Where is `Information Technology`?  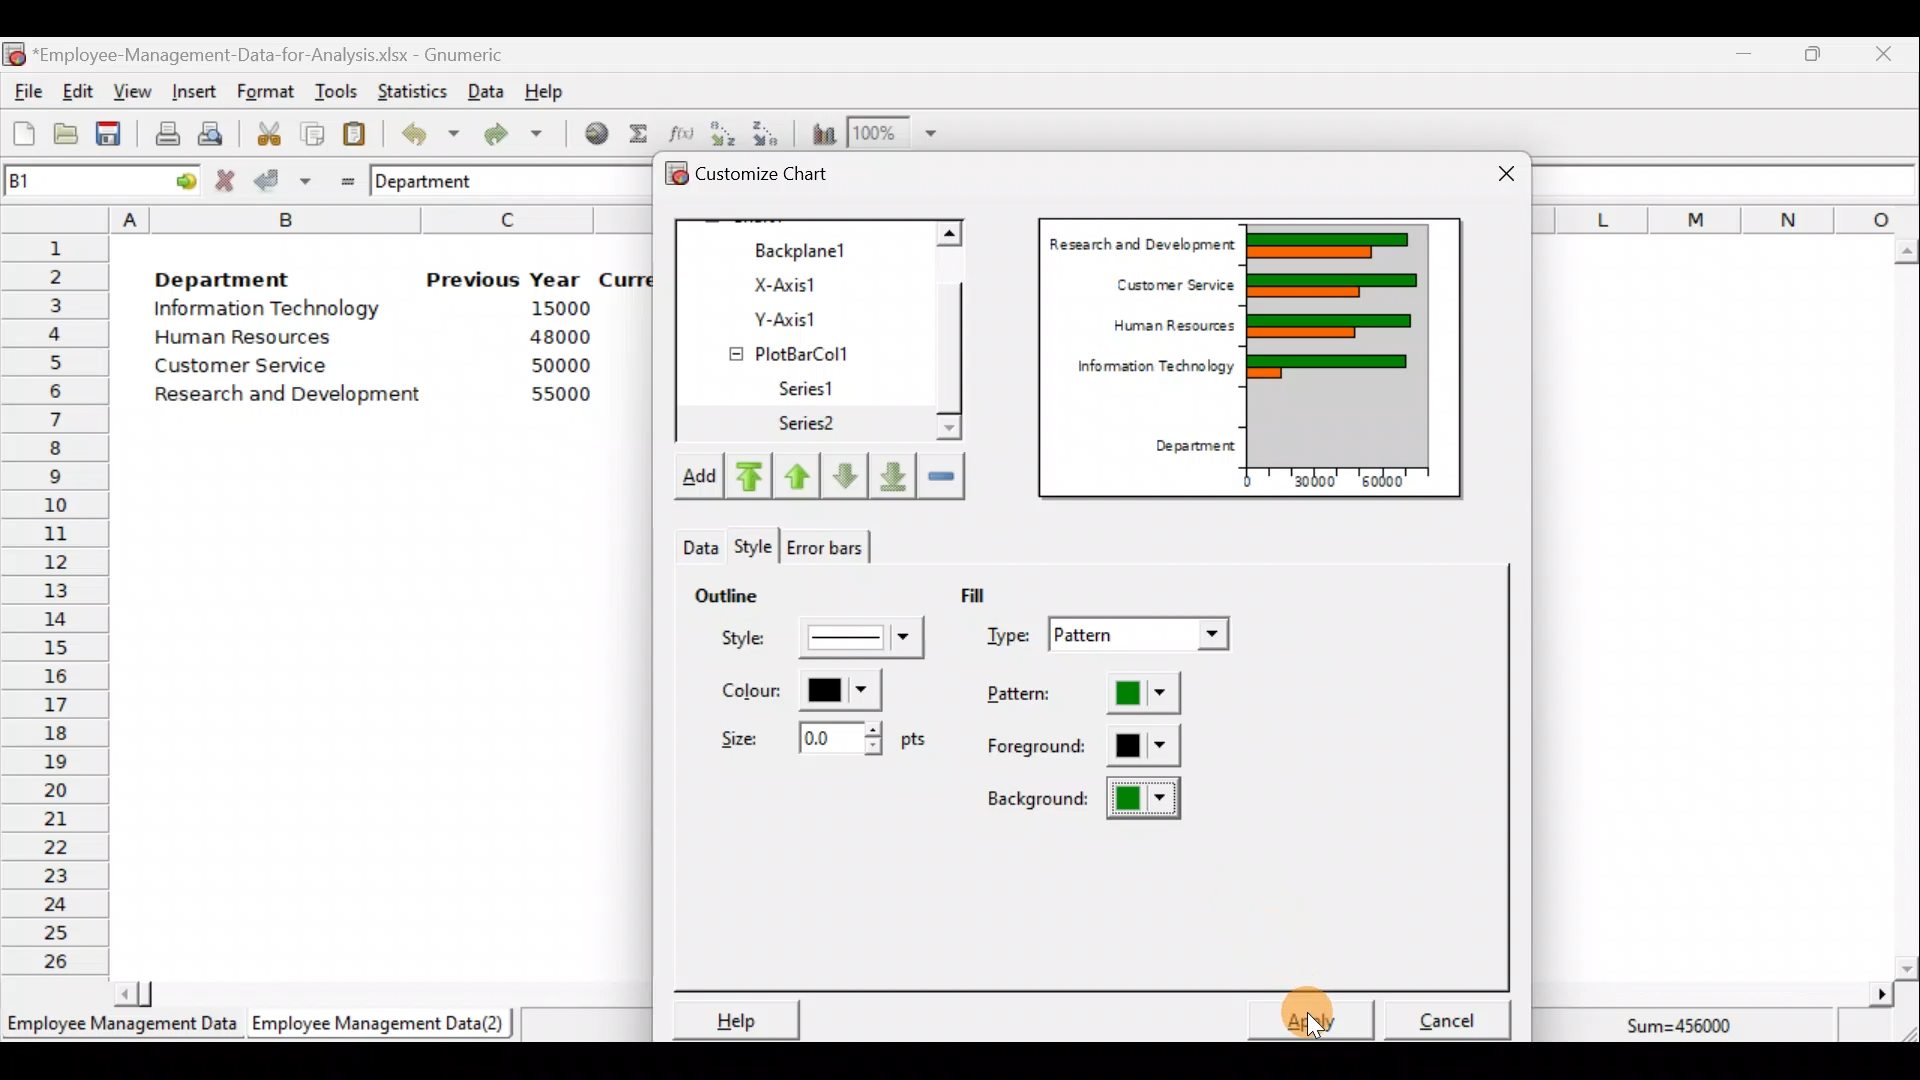 Information Technology is located at coordinates (270, 309).